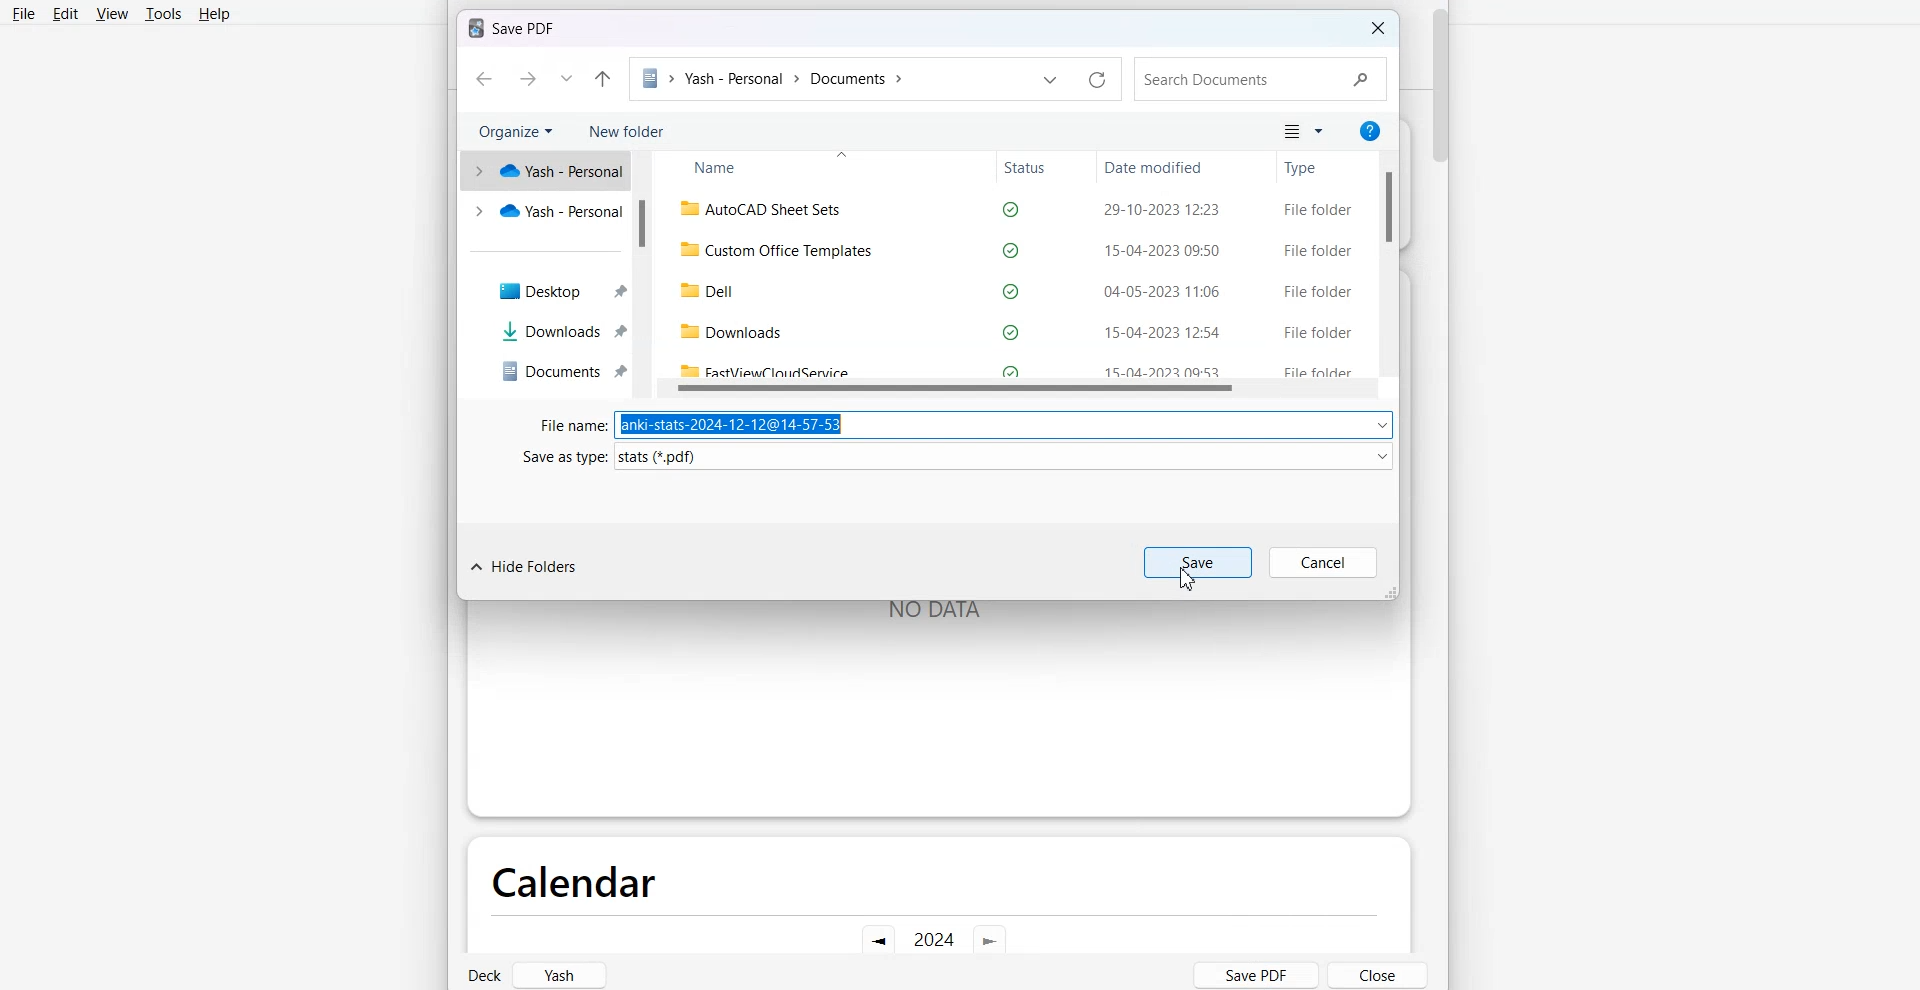  I want to click on dell, so click(1015, 292).